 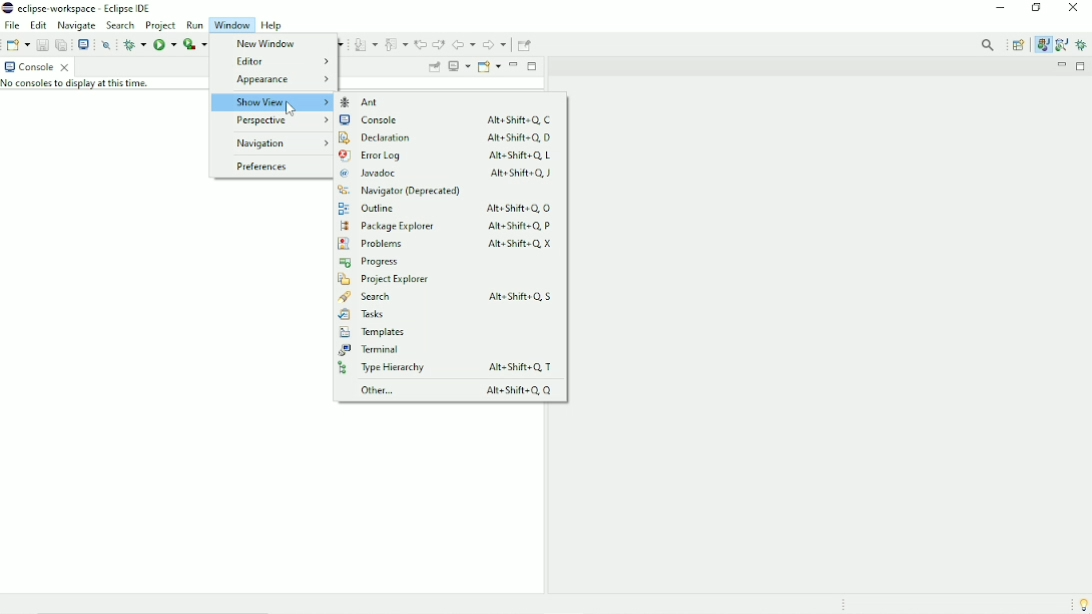 What do you see at coordinates (495, 46) in the screenshot?
I see `Forward` at bounding box center [495, 46].